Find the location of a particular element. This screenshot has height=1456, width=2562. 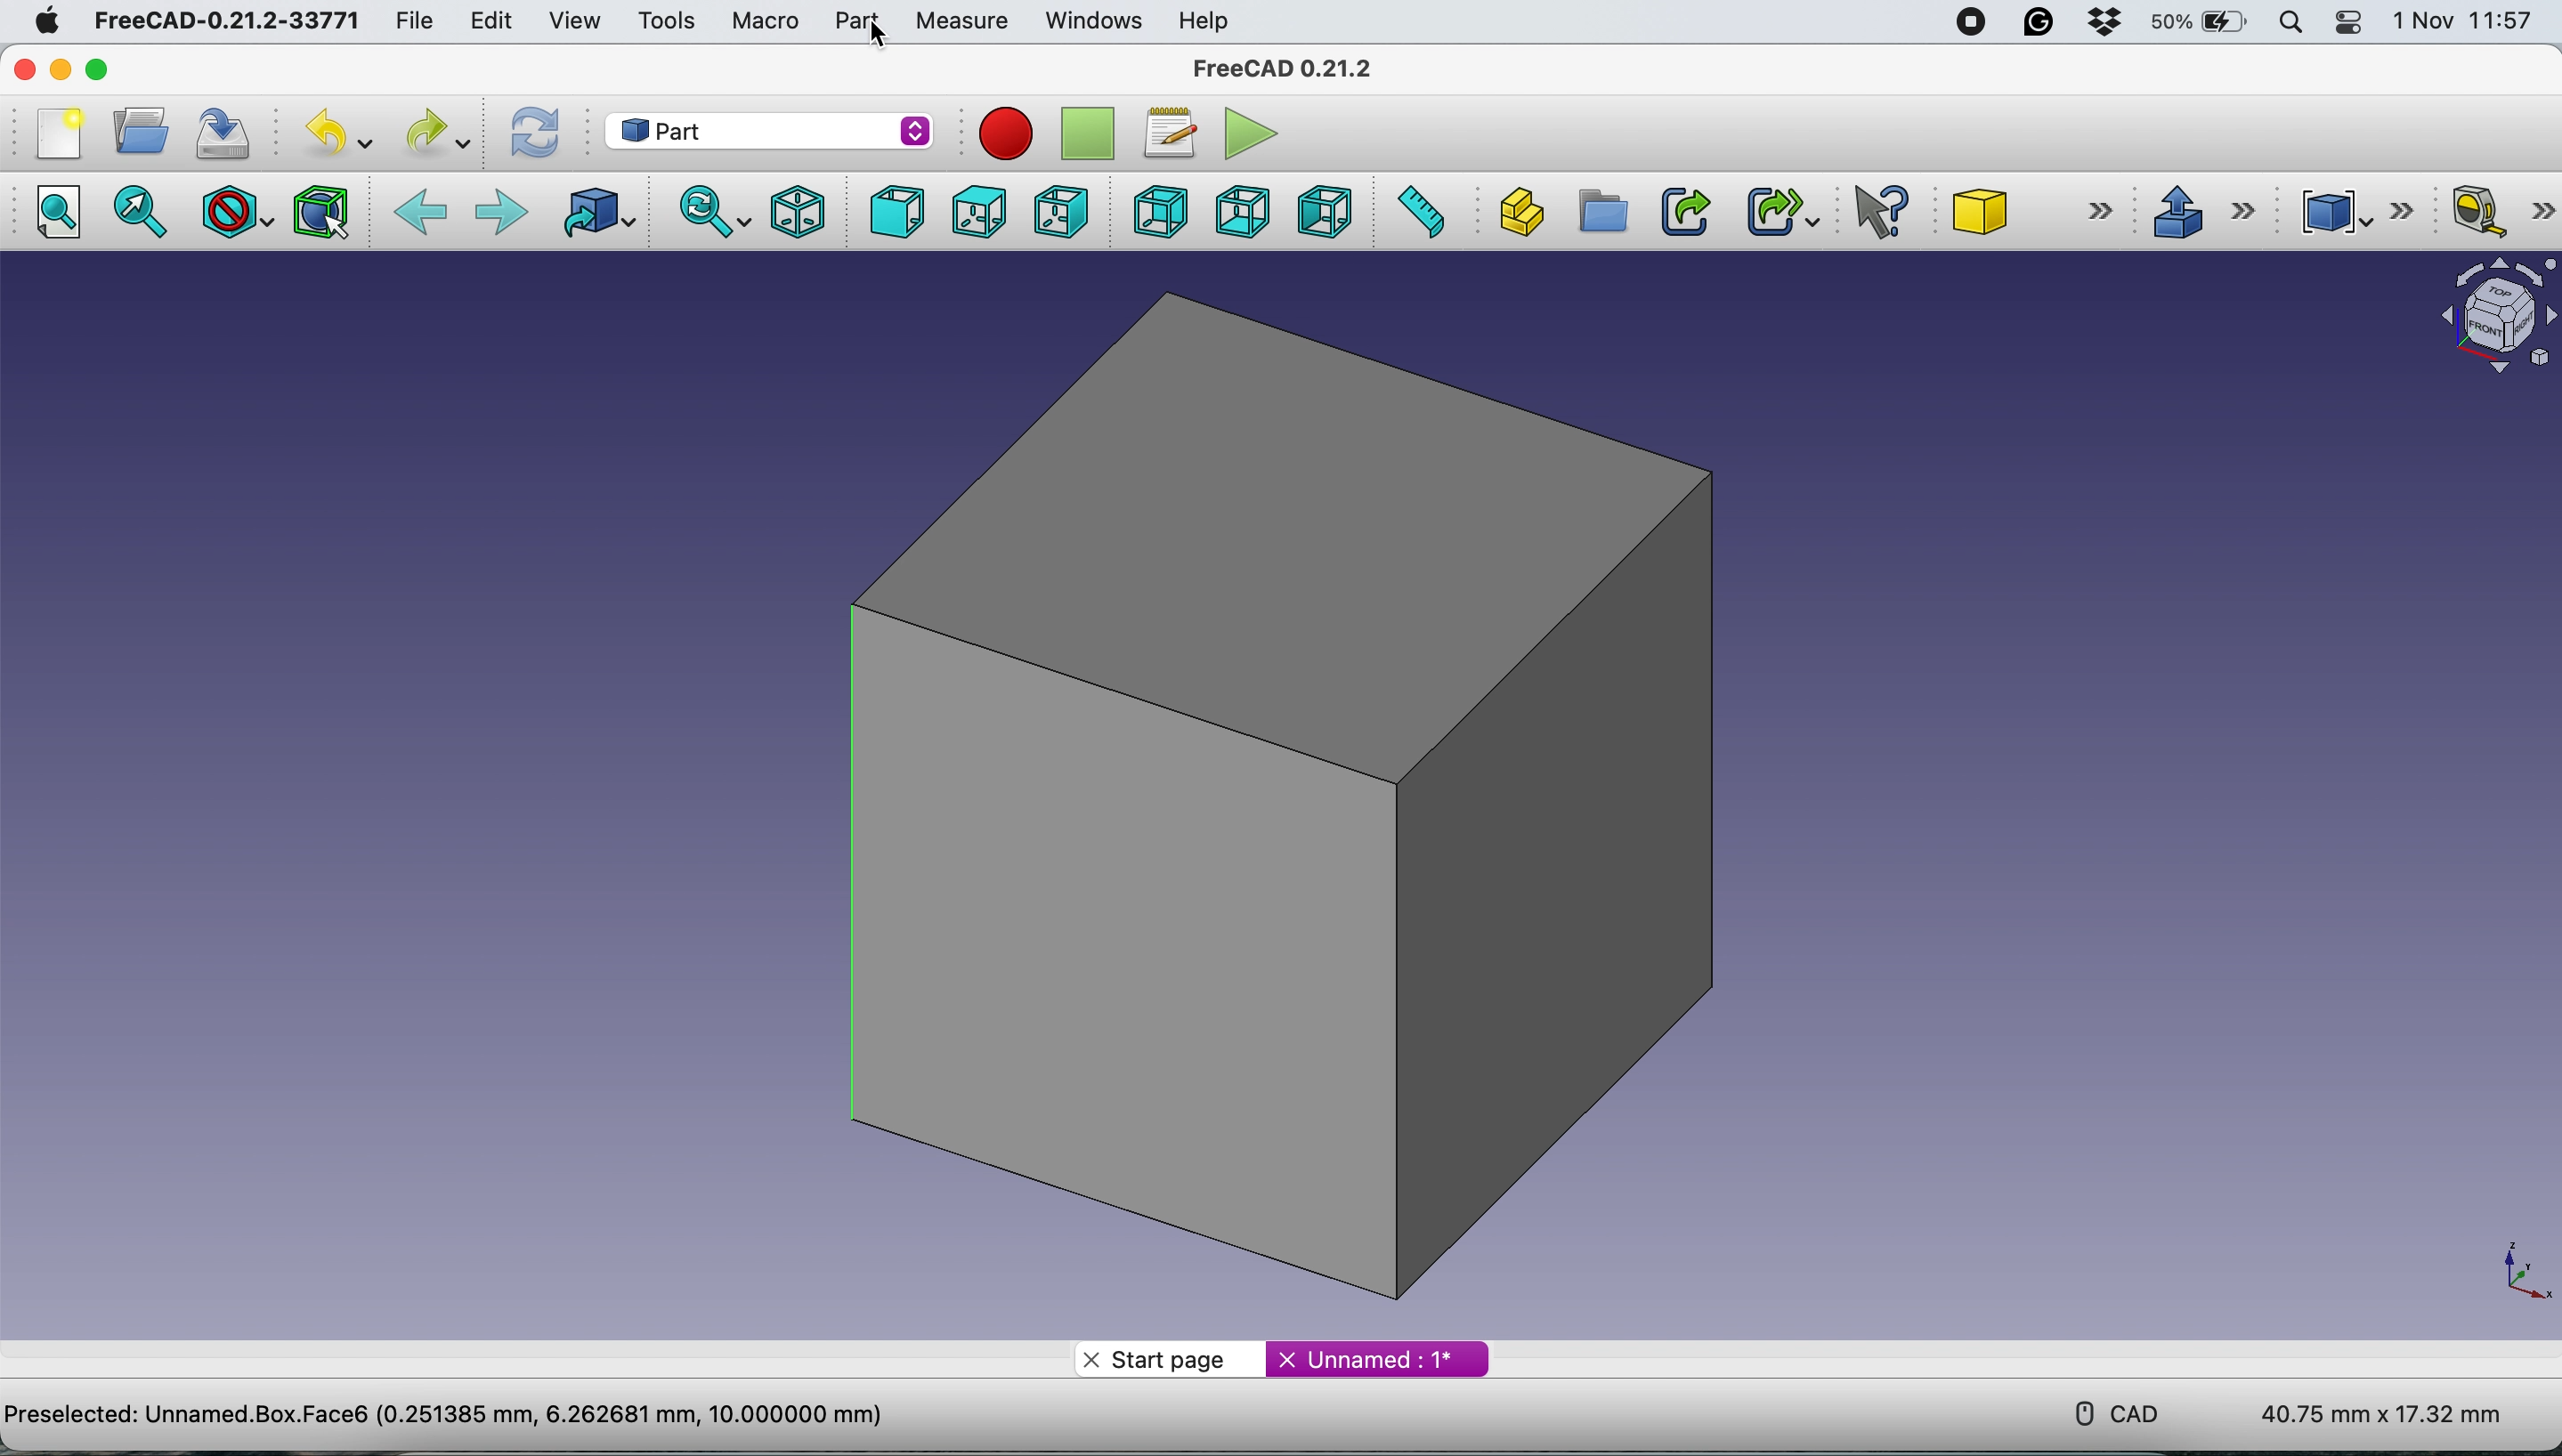

xy coordinate is located at coordinates (2501, 1269).